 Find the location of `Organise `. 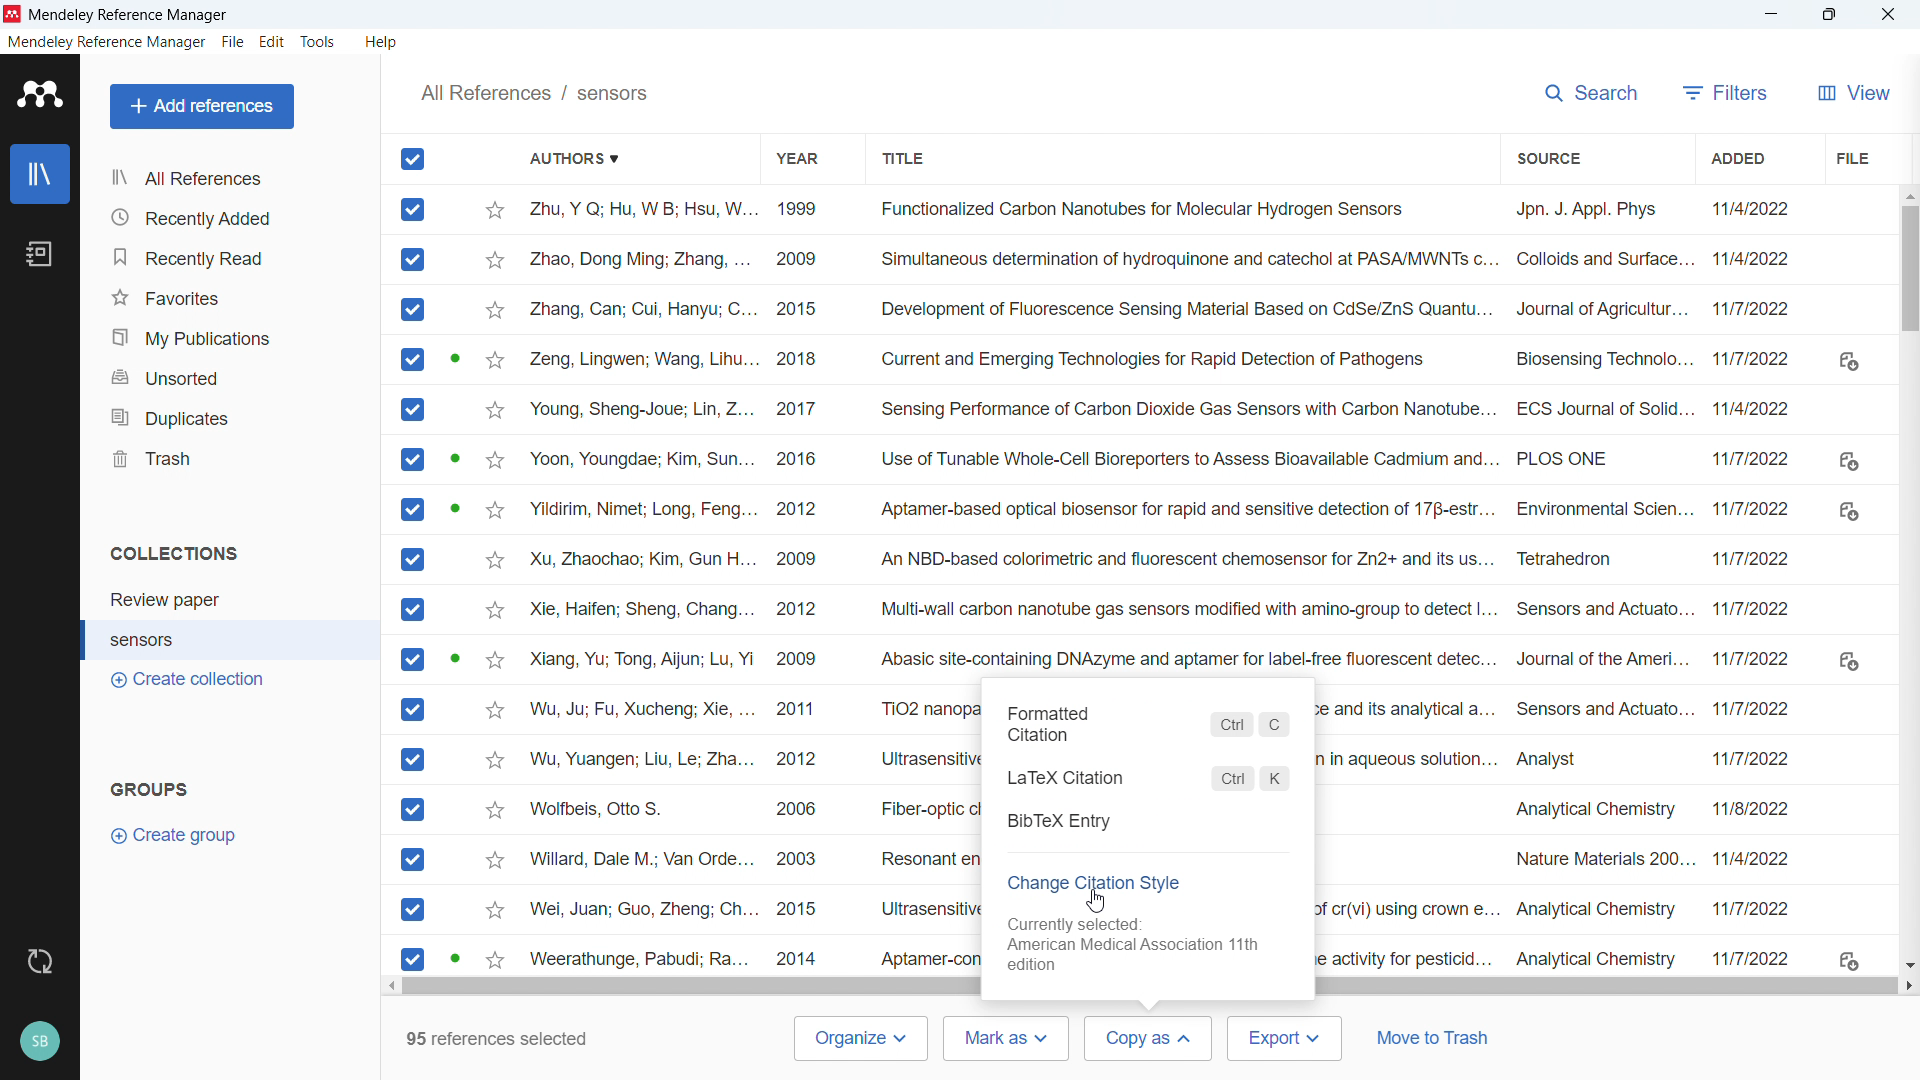

Organise  is located at coordinates (864, 1039).